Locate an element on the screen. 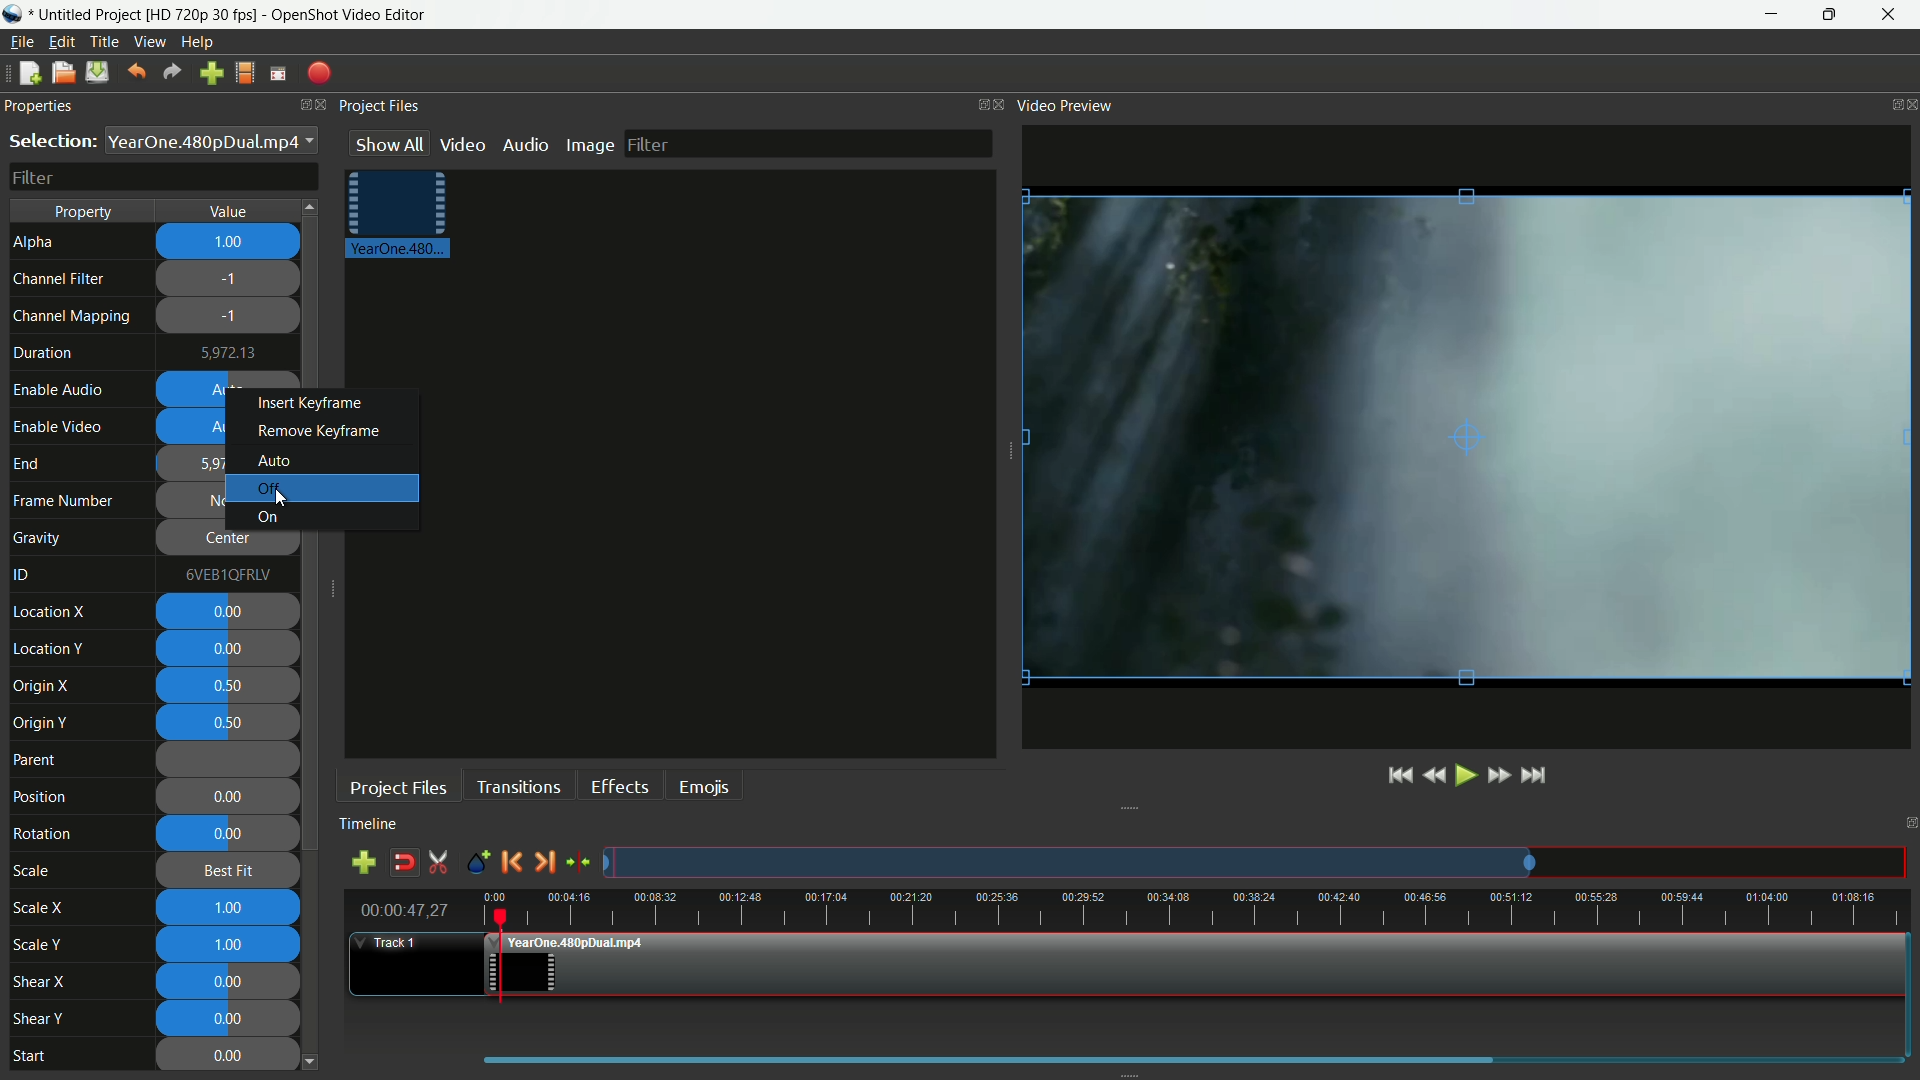 This screenshot has width=1920, height=1080. alpha is located at coordinates (37, 242).